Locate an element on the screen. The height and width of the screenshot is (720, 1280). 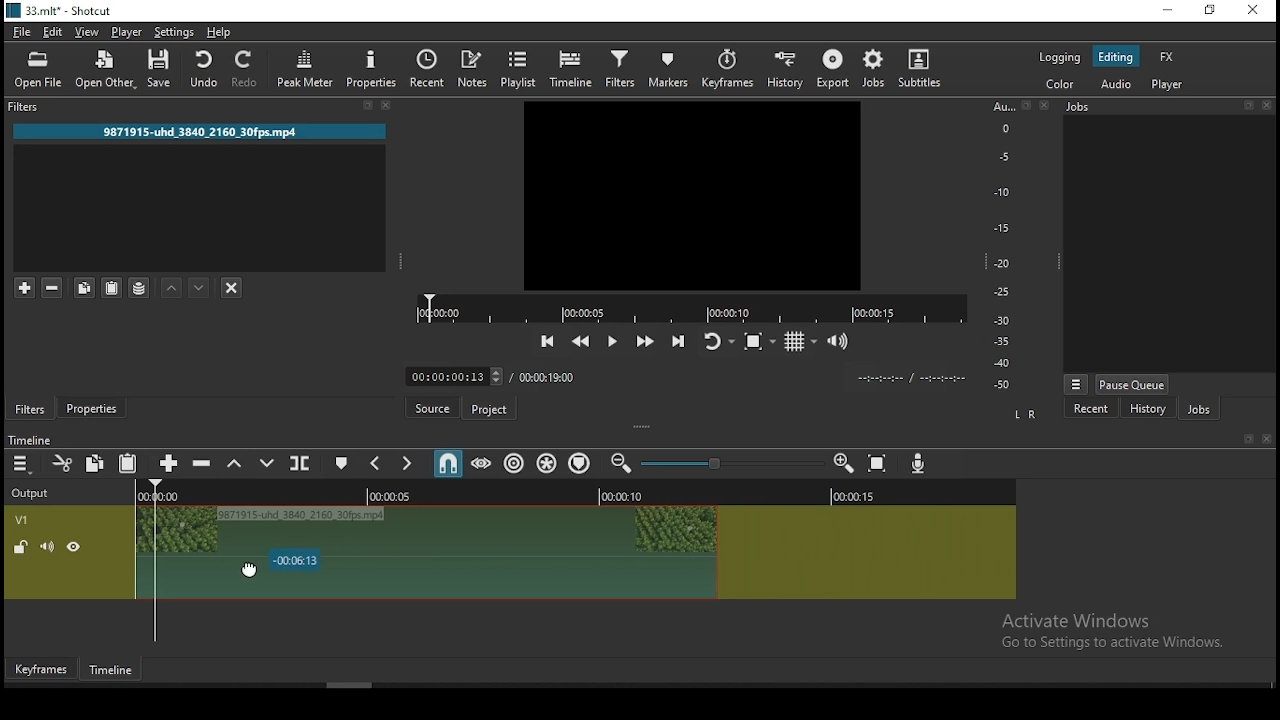
cursor is located at coordinates (250, 571).